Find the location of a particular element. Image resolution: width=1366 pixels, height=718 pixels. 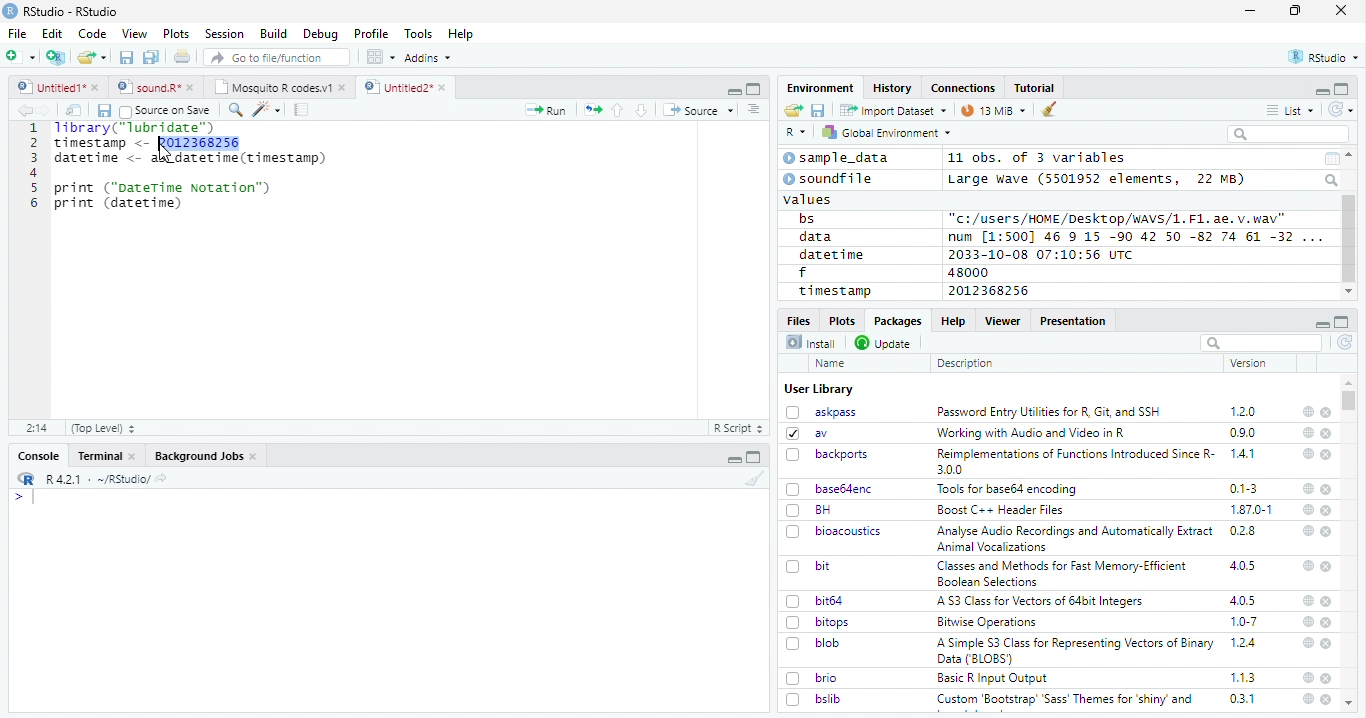

close is located at coordinates (1328, 602).